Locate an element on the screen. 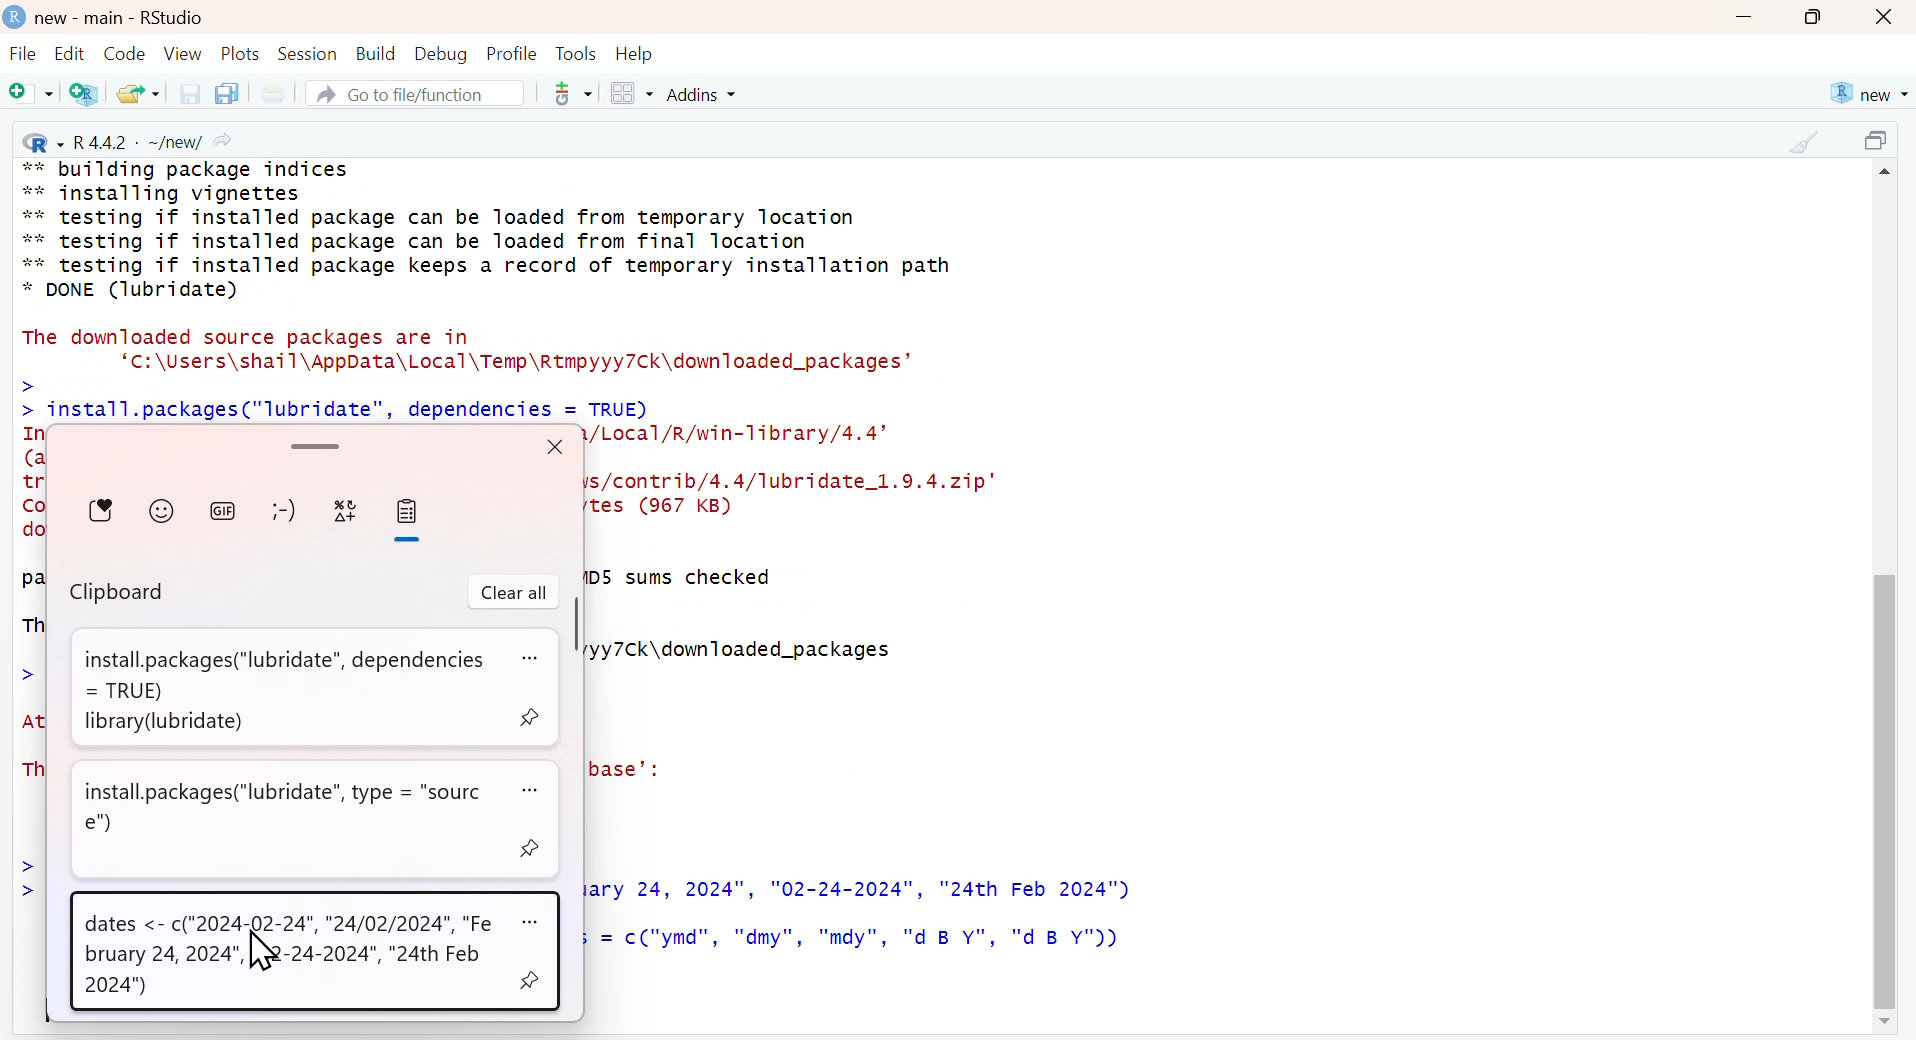  cursor is located at coordinates (263, 953).